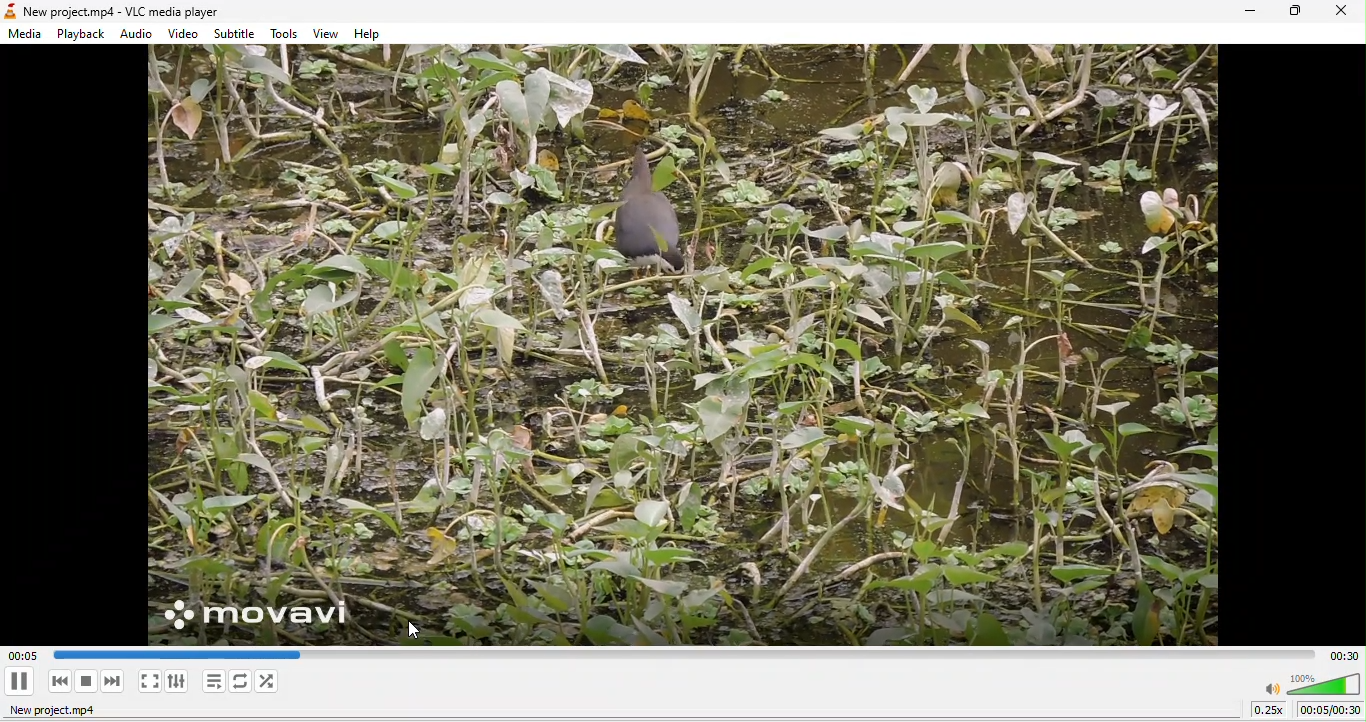 This screenshot has height=722, width=1366. Describe the element at coordinates (28, 36) in the screenshot. I see `media` at that location.